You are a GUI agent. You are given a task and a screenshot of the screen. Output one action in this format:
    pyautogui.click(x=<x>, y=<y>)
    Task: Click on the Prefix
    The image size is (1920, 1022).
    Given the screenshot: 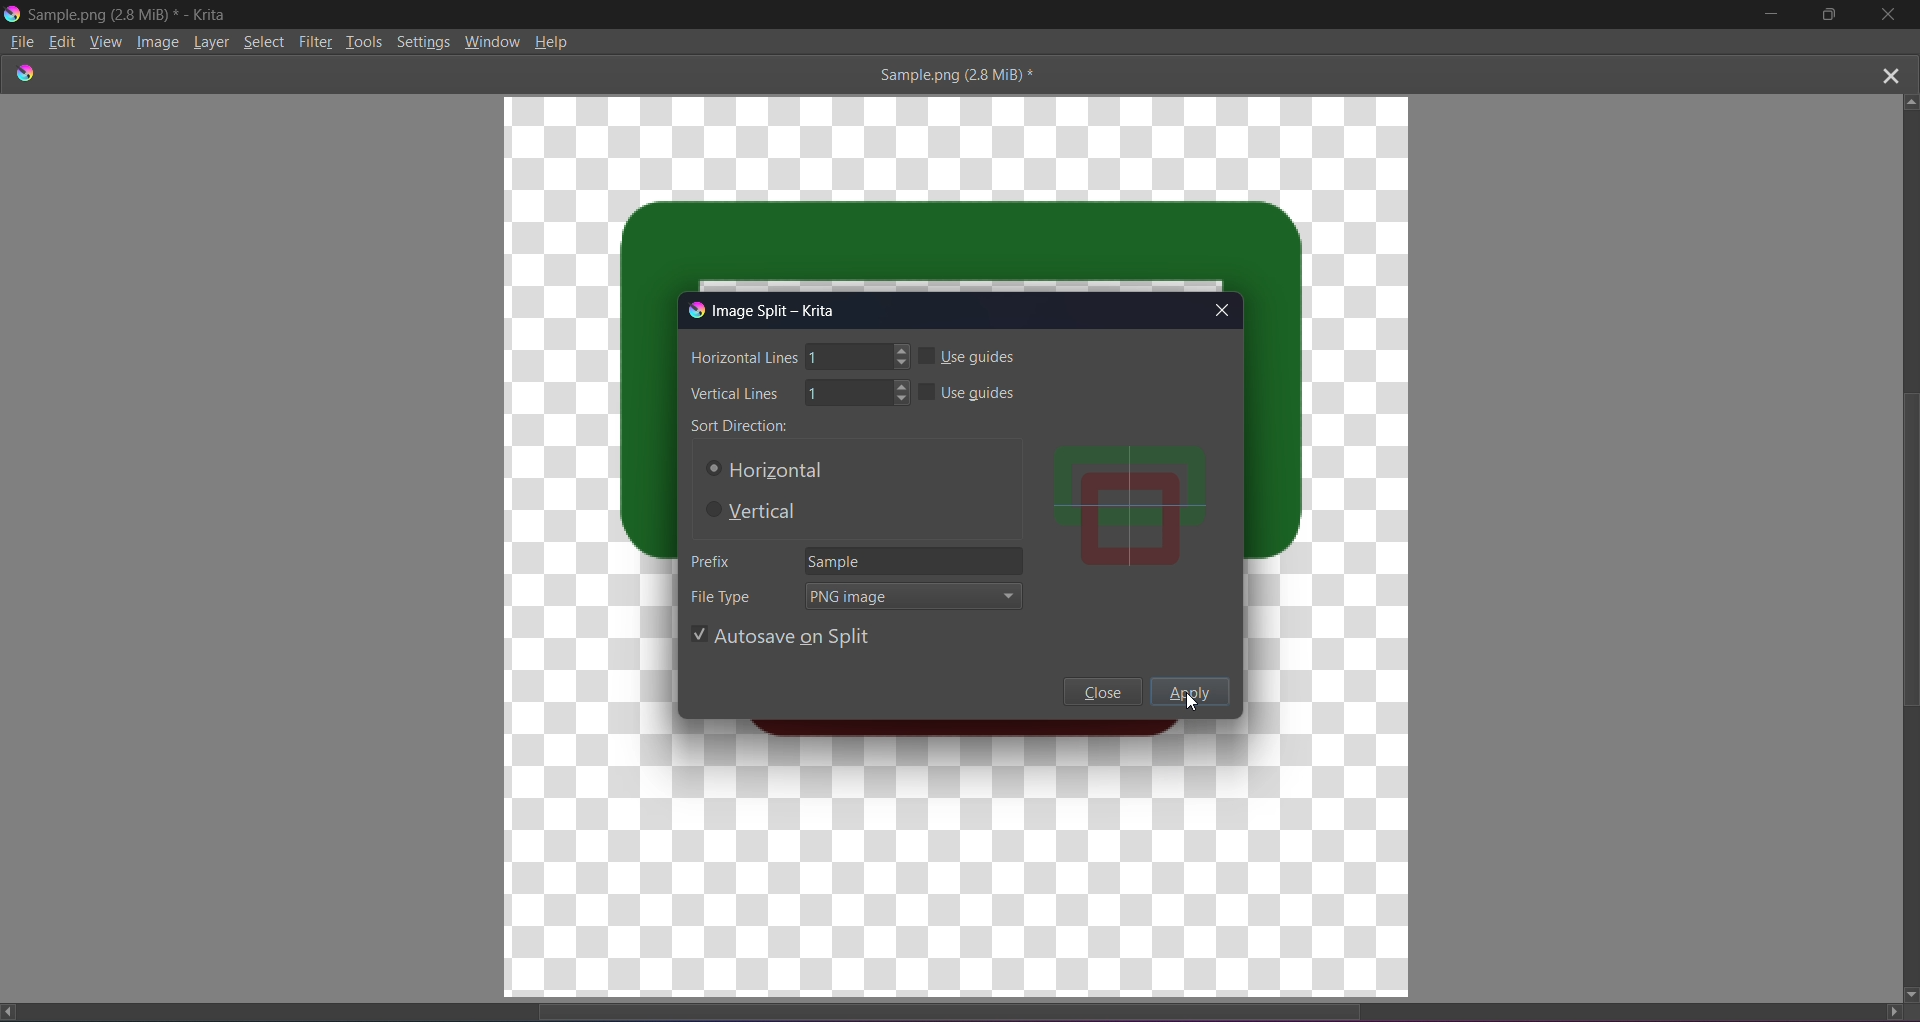 What is the action you would take?
    pyautogui.click(x=708, y=560)
    